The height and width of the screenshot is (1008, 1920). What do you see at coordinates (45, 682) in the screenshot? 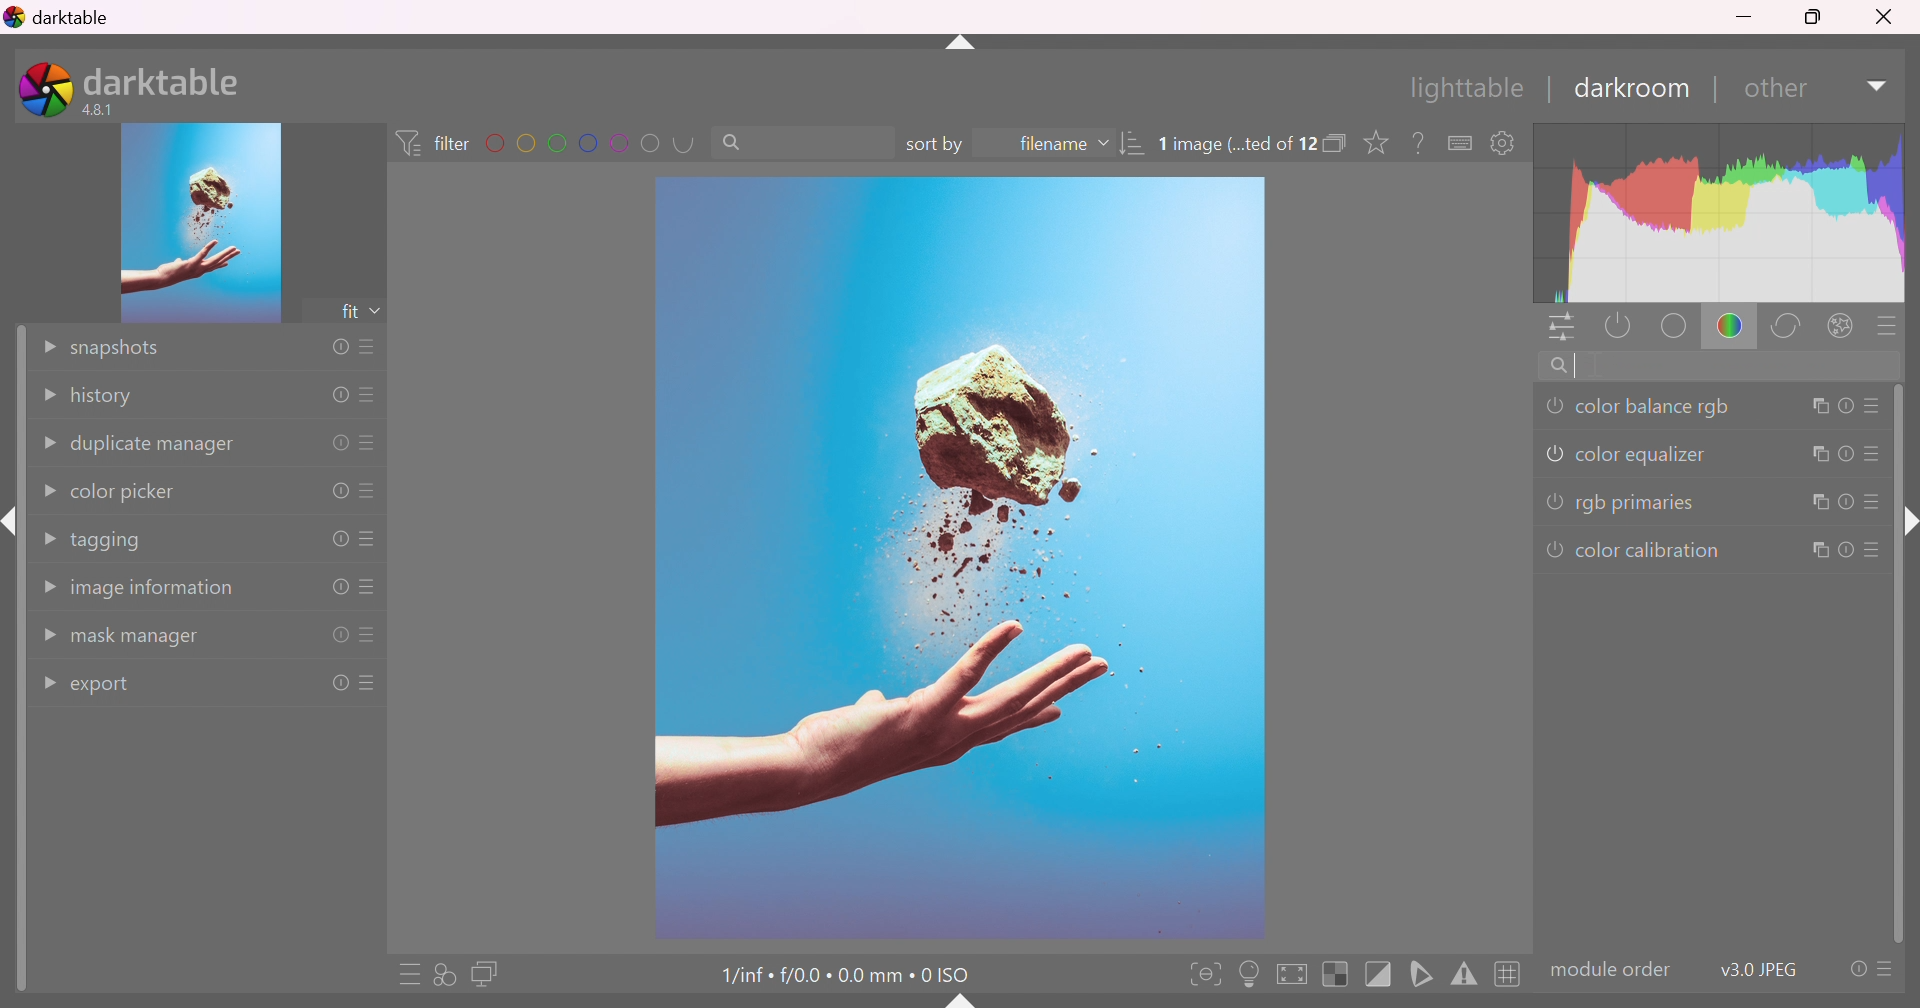
I see `Drop Down` at bounding box center [45, 682].